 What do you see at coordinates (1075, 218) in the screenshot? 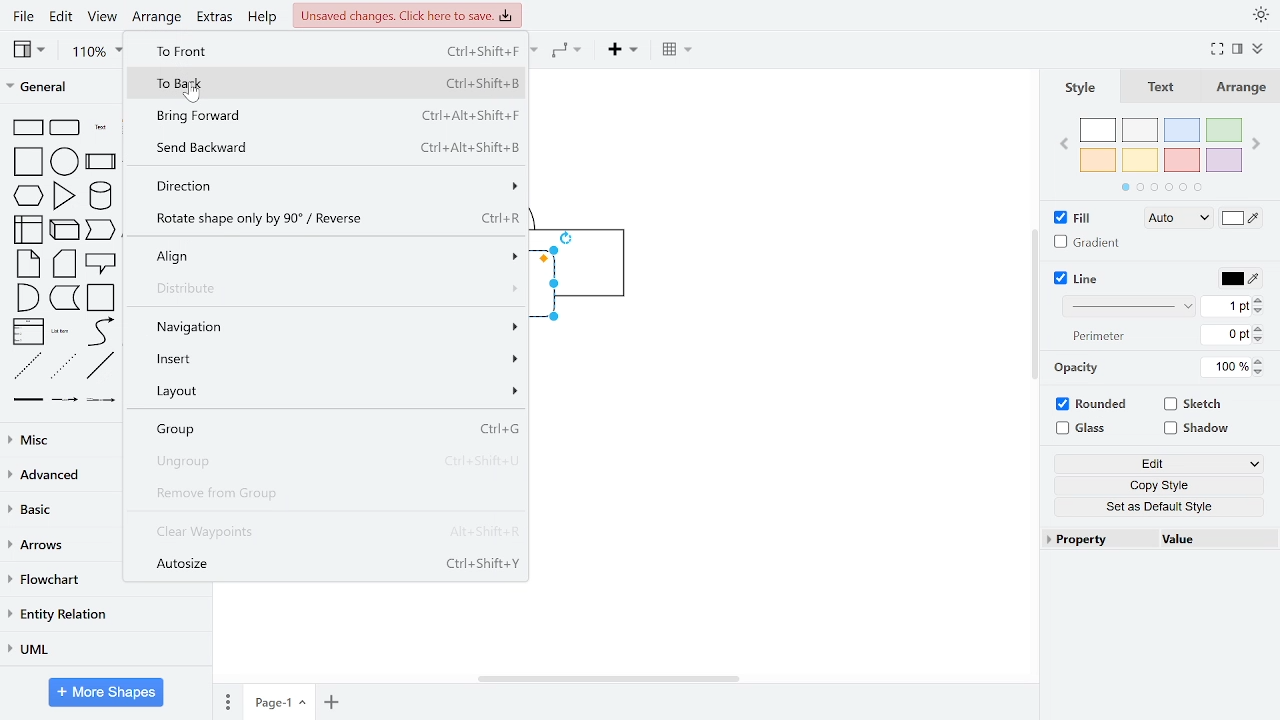
I see `fill` at bounding box center [1075, 218].